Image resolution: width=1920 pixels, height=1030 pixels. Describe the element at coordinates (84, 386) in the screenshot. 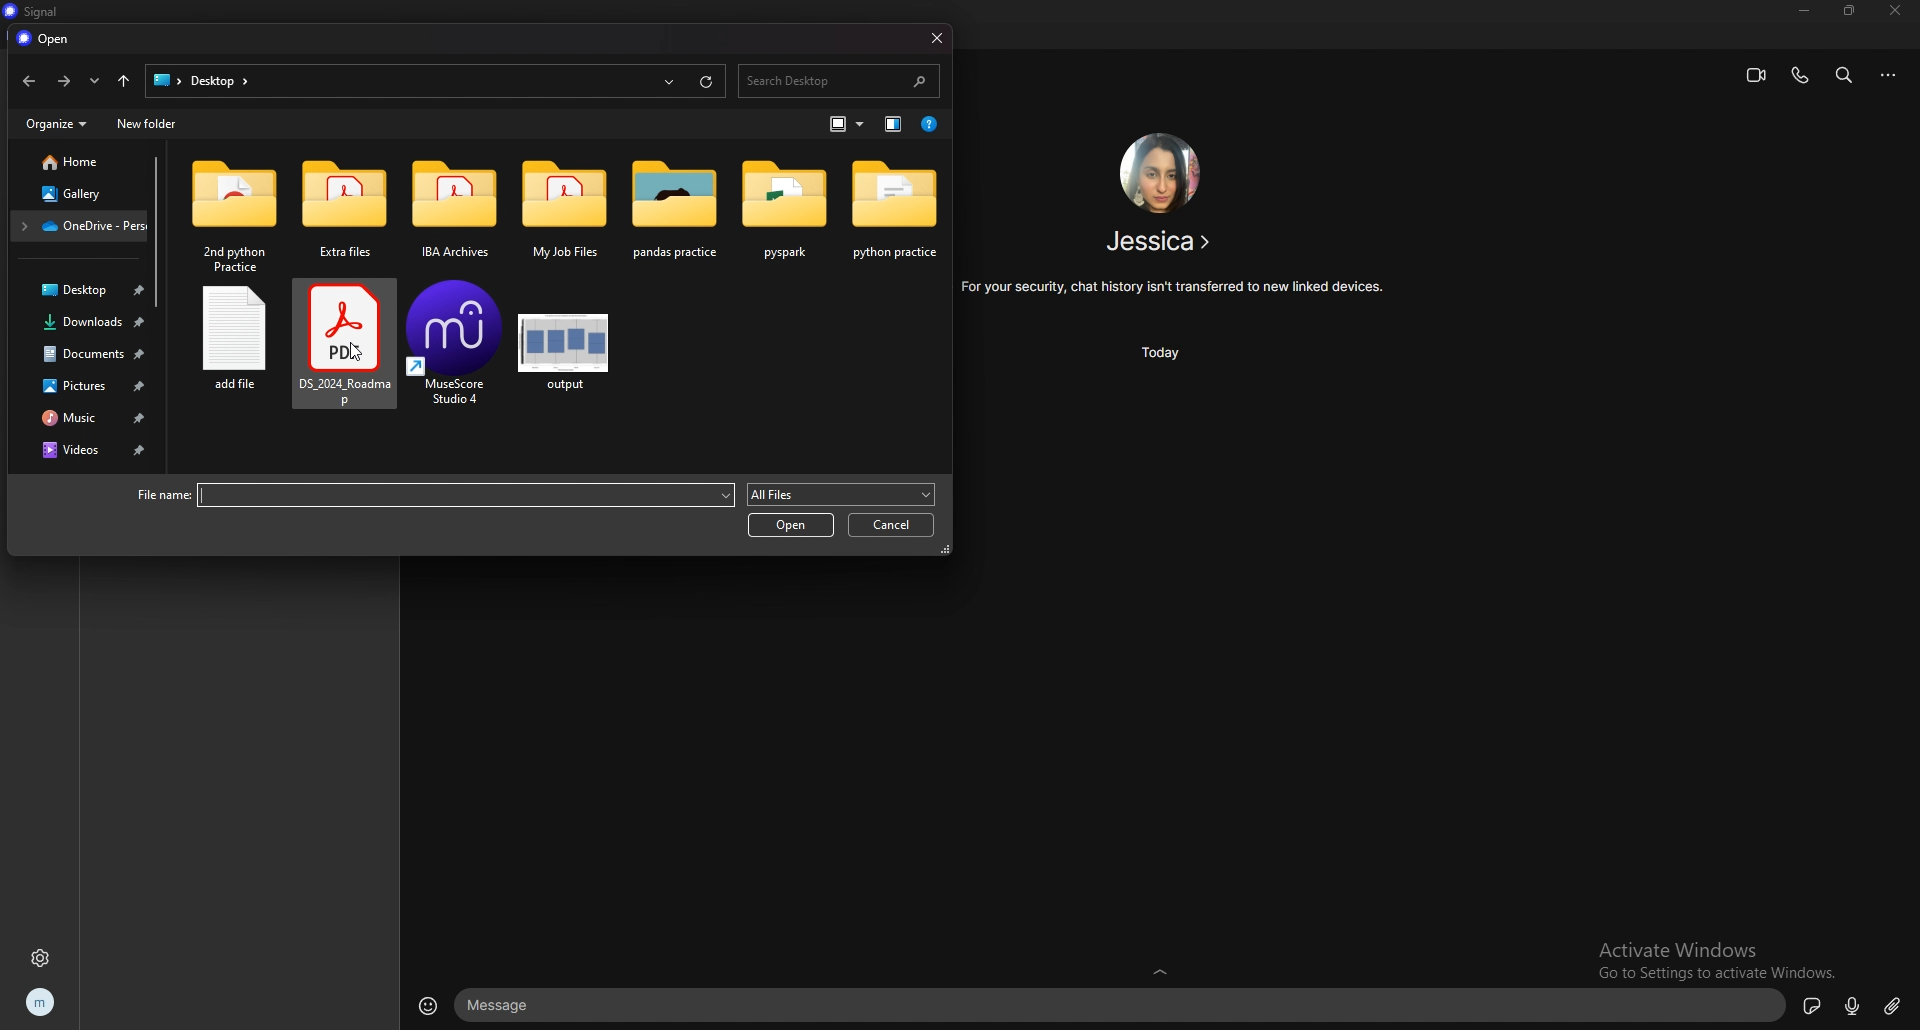

I see `pictures` at that location.